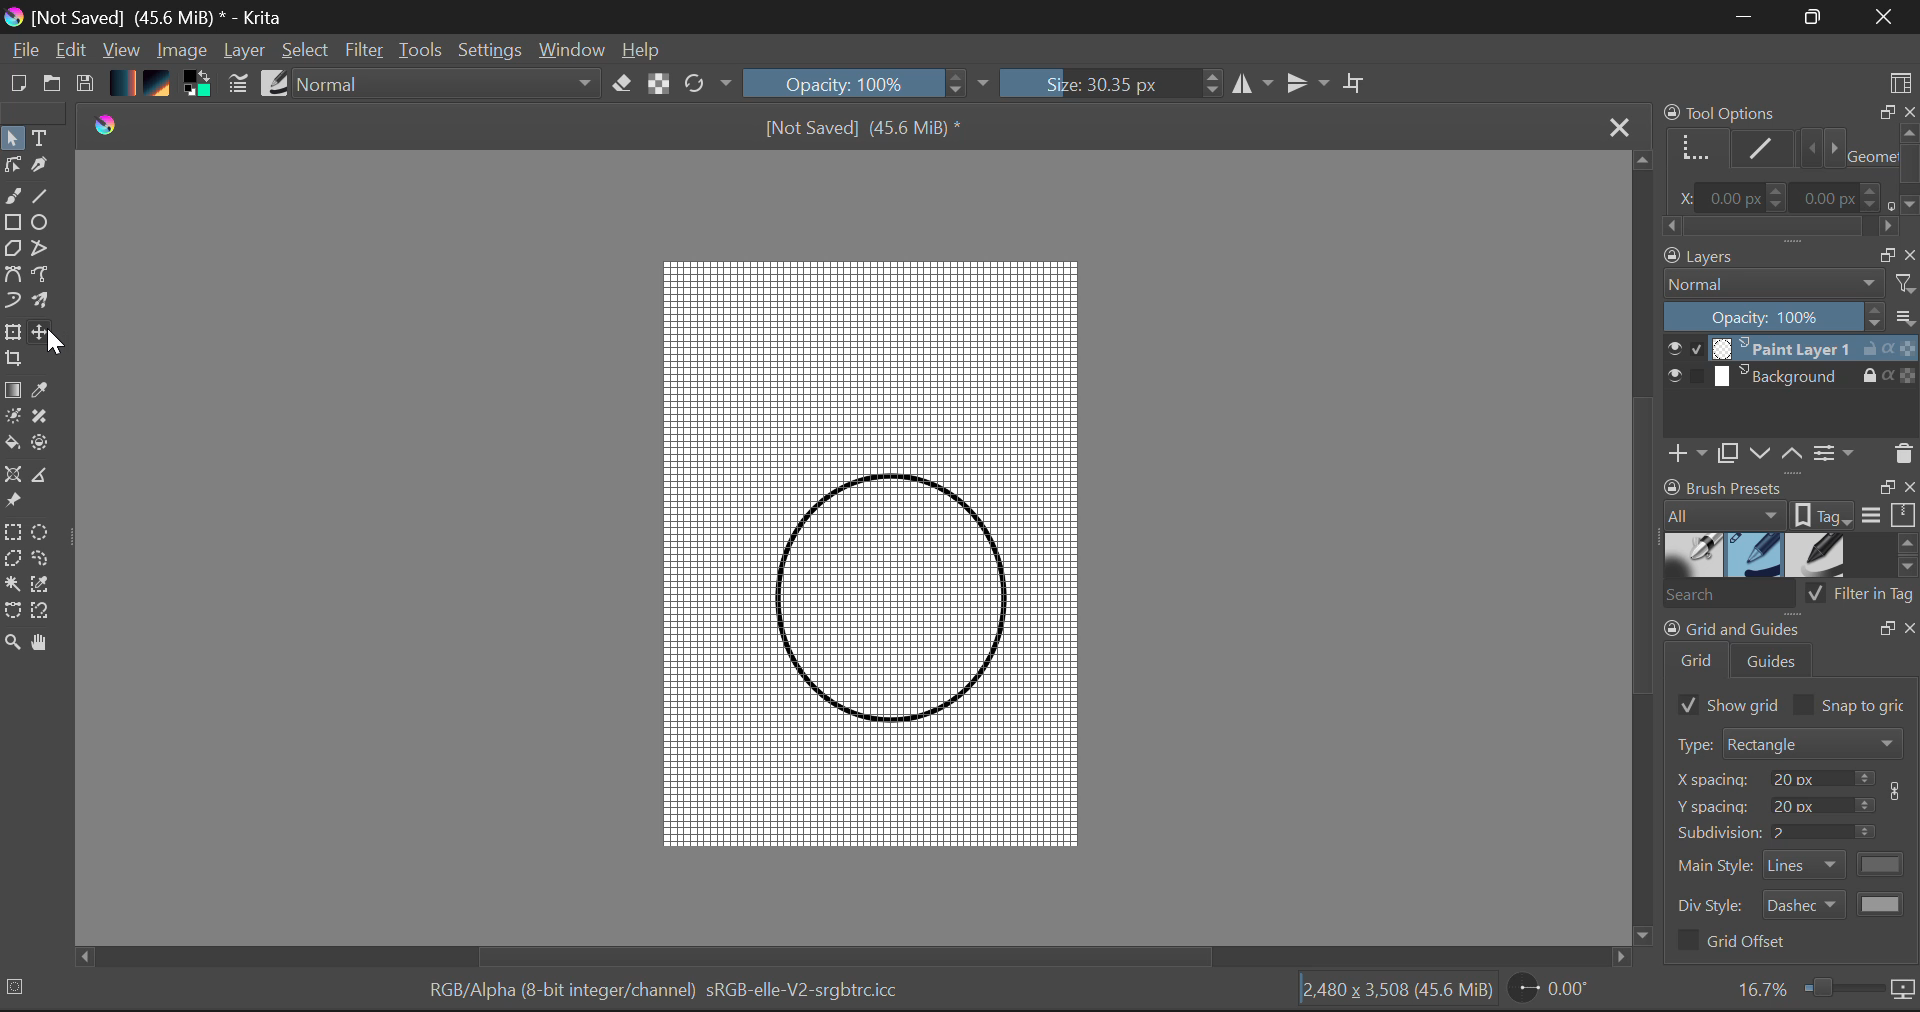 This screenshot has width=1920, height=1012. What do you see at coordinates (46, 447) in the screenshot?
I see `Enclose and Fill` at bounding box center [46, 447].